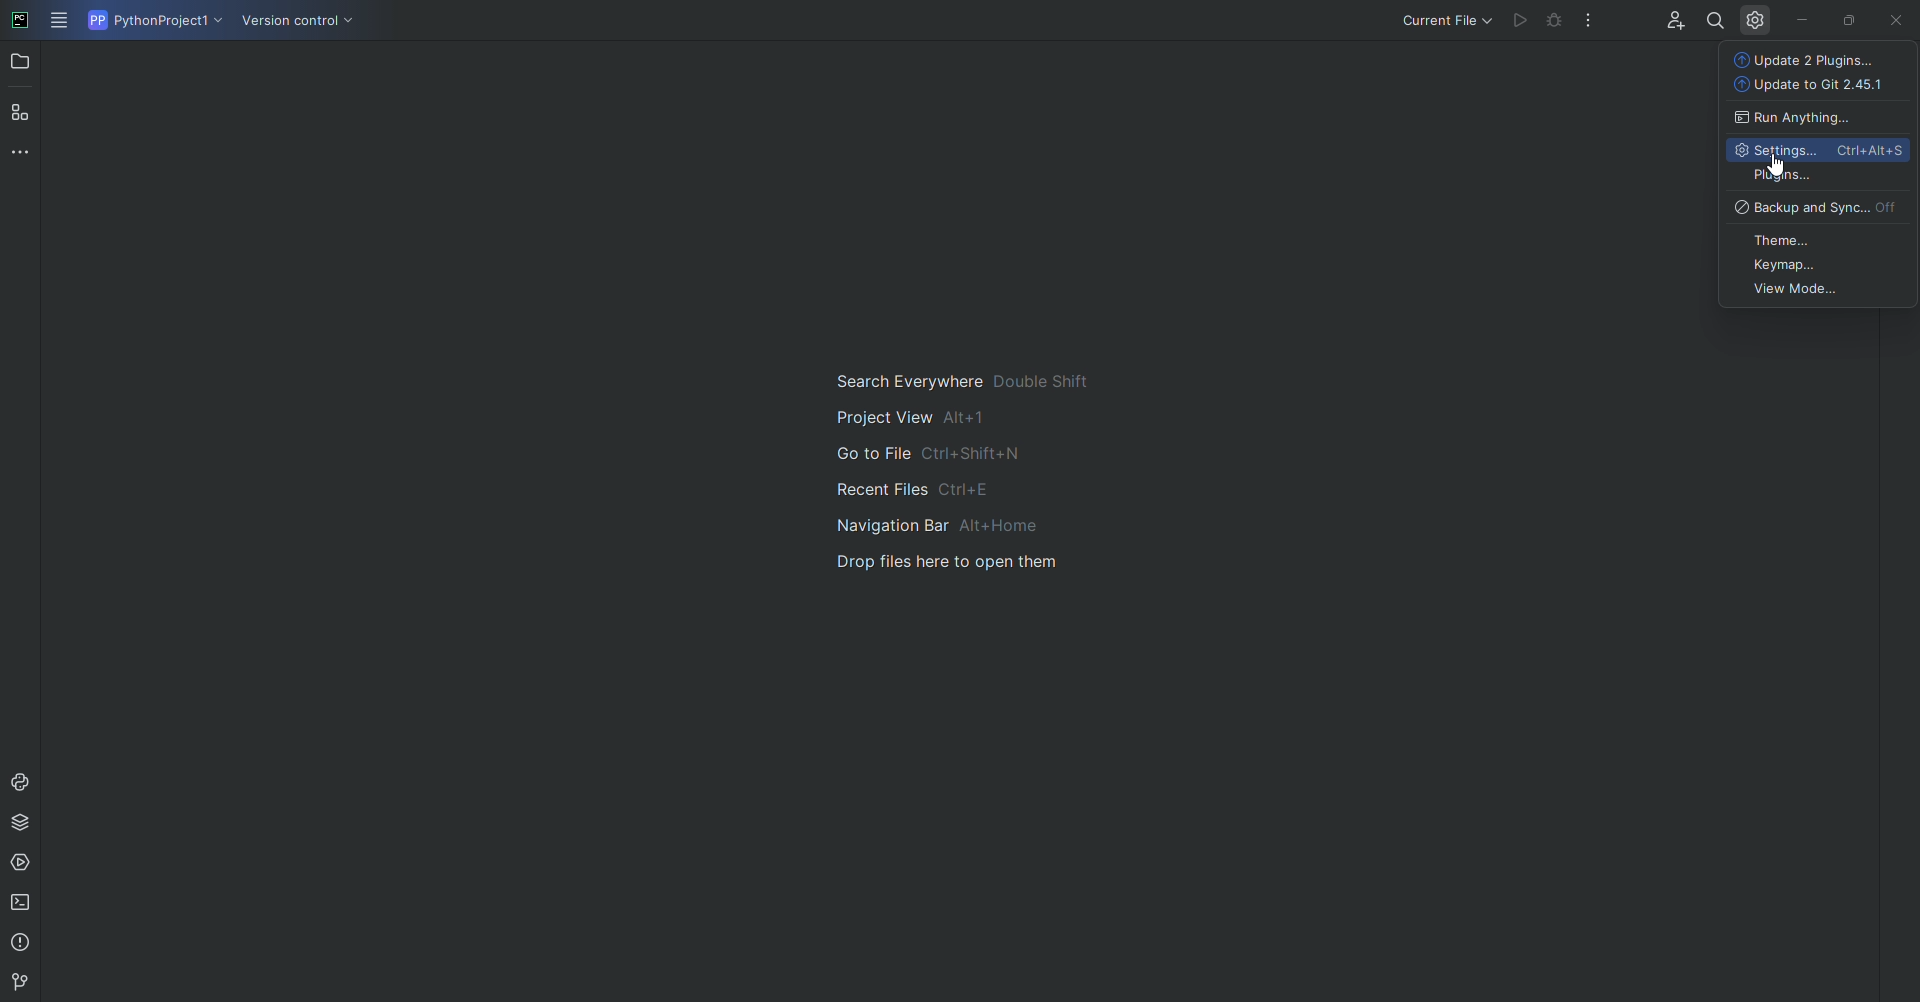 This screenshot has height=1002, width=1920. What do you see at coordinates (23, 943) in the screenshot?
I see `Problems` at bounding box center [23, 943].